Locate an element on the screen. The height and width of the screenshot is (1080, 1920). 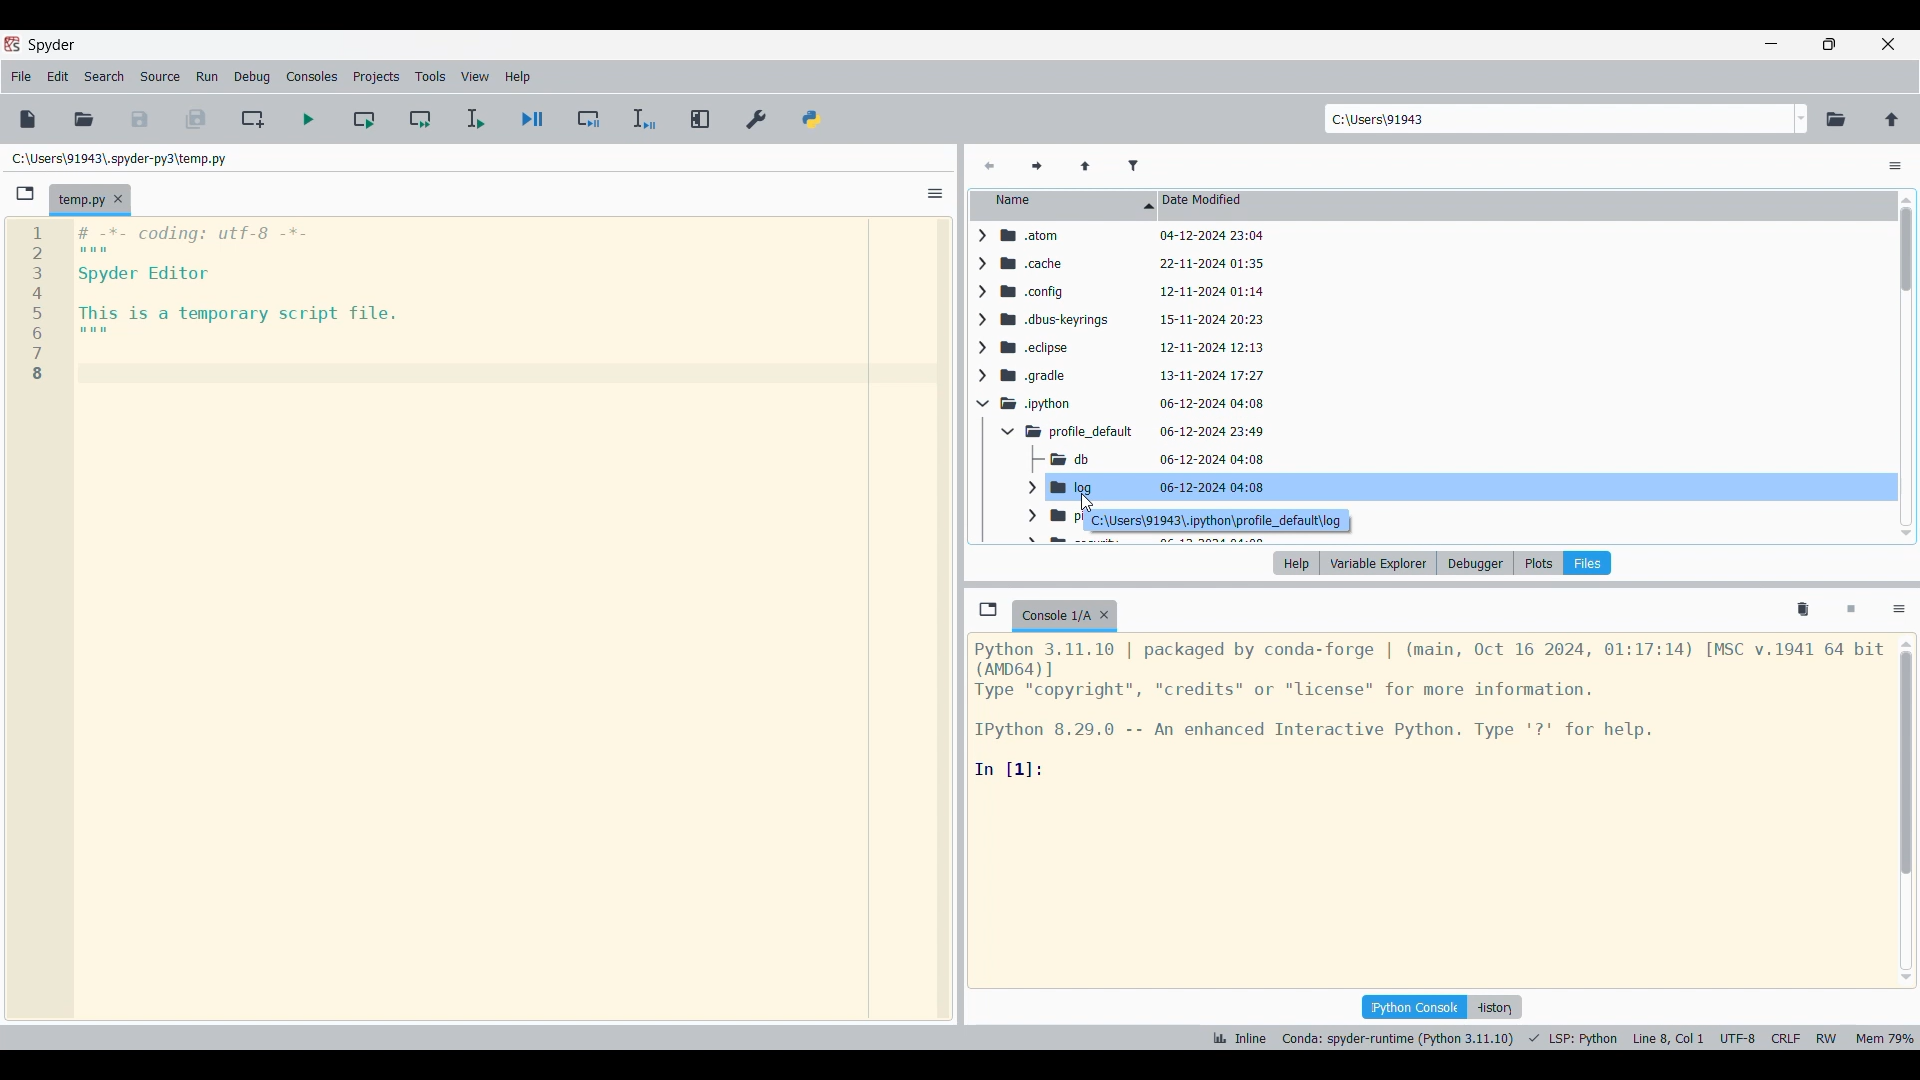
Files highlighted as current selection is located at coordinates (1587, 563).